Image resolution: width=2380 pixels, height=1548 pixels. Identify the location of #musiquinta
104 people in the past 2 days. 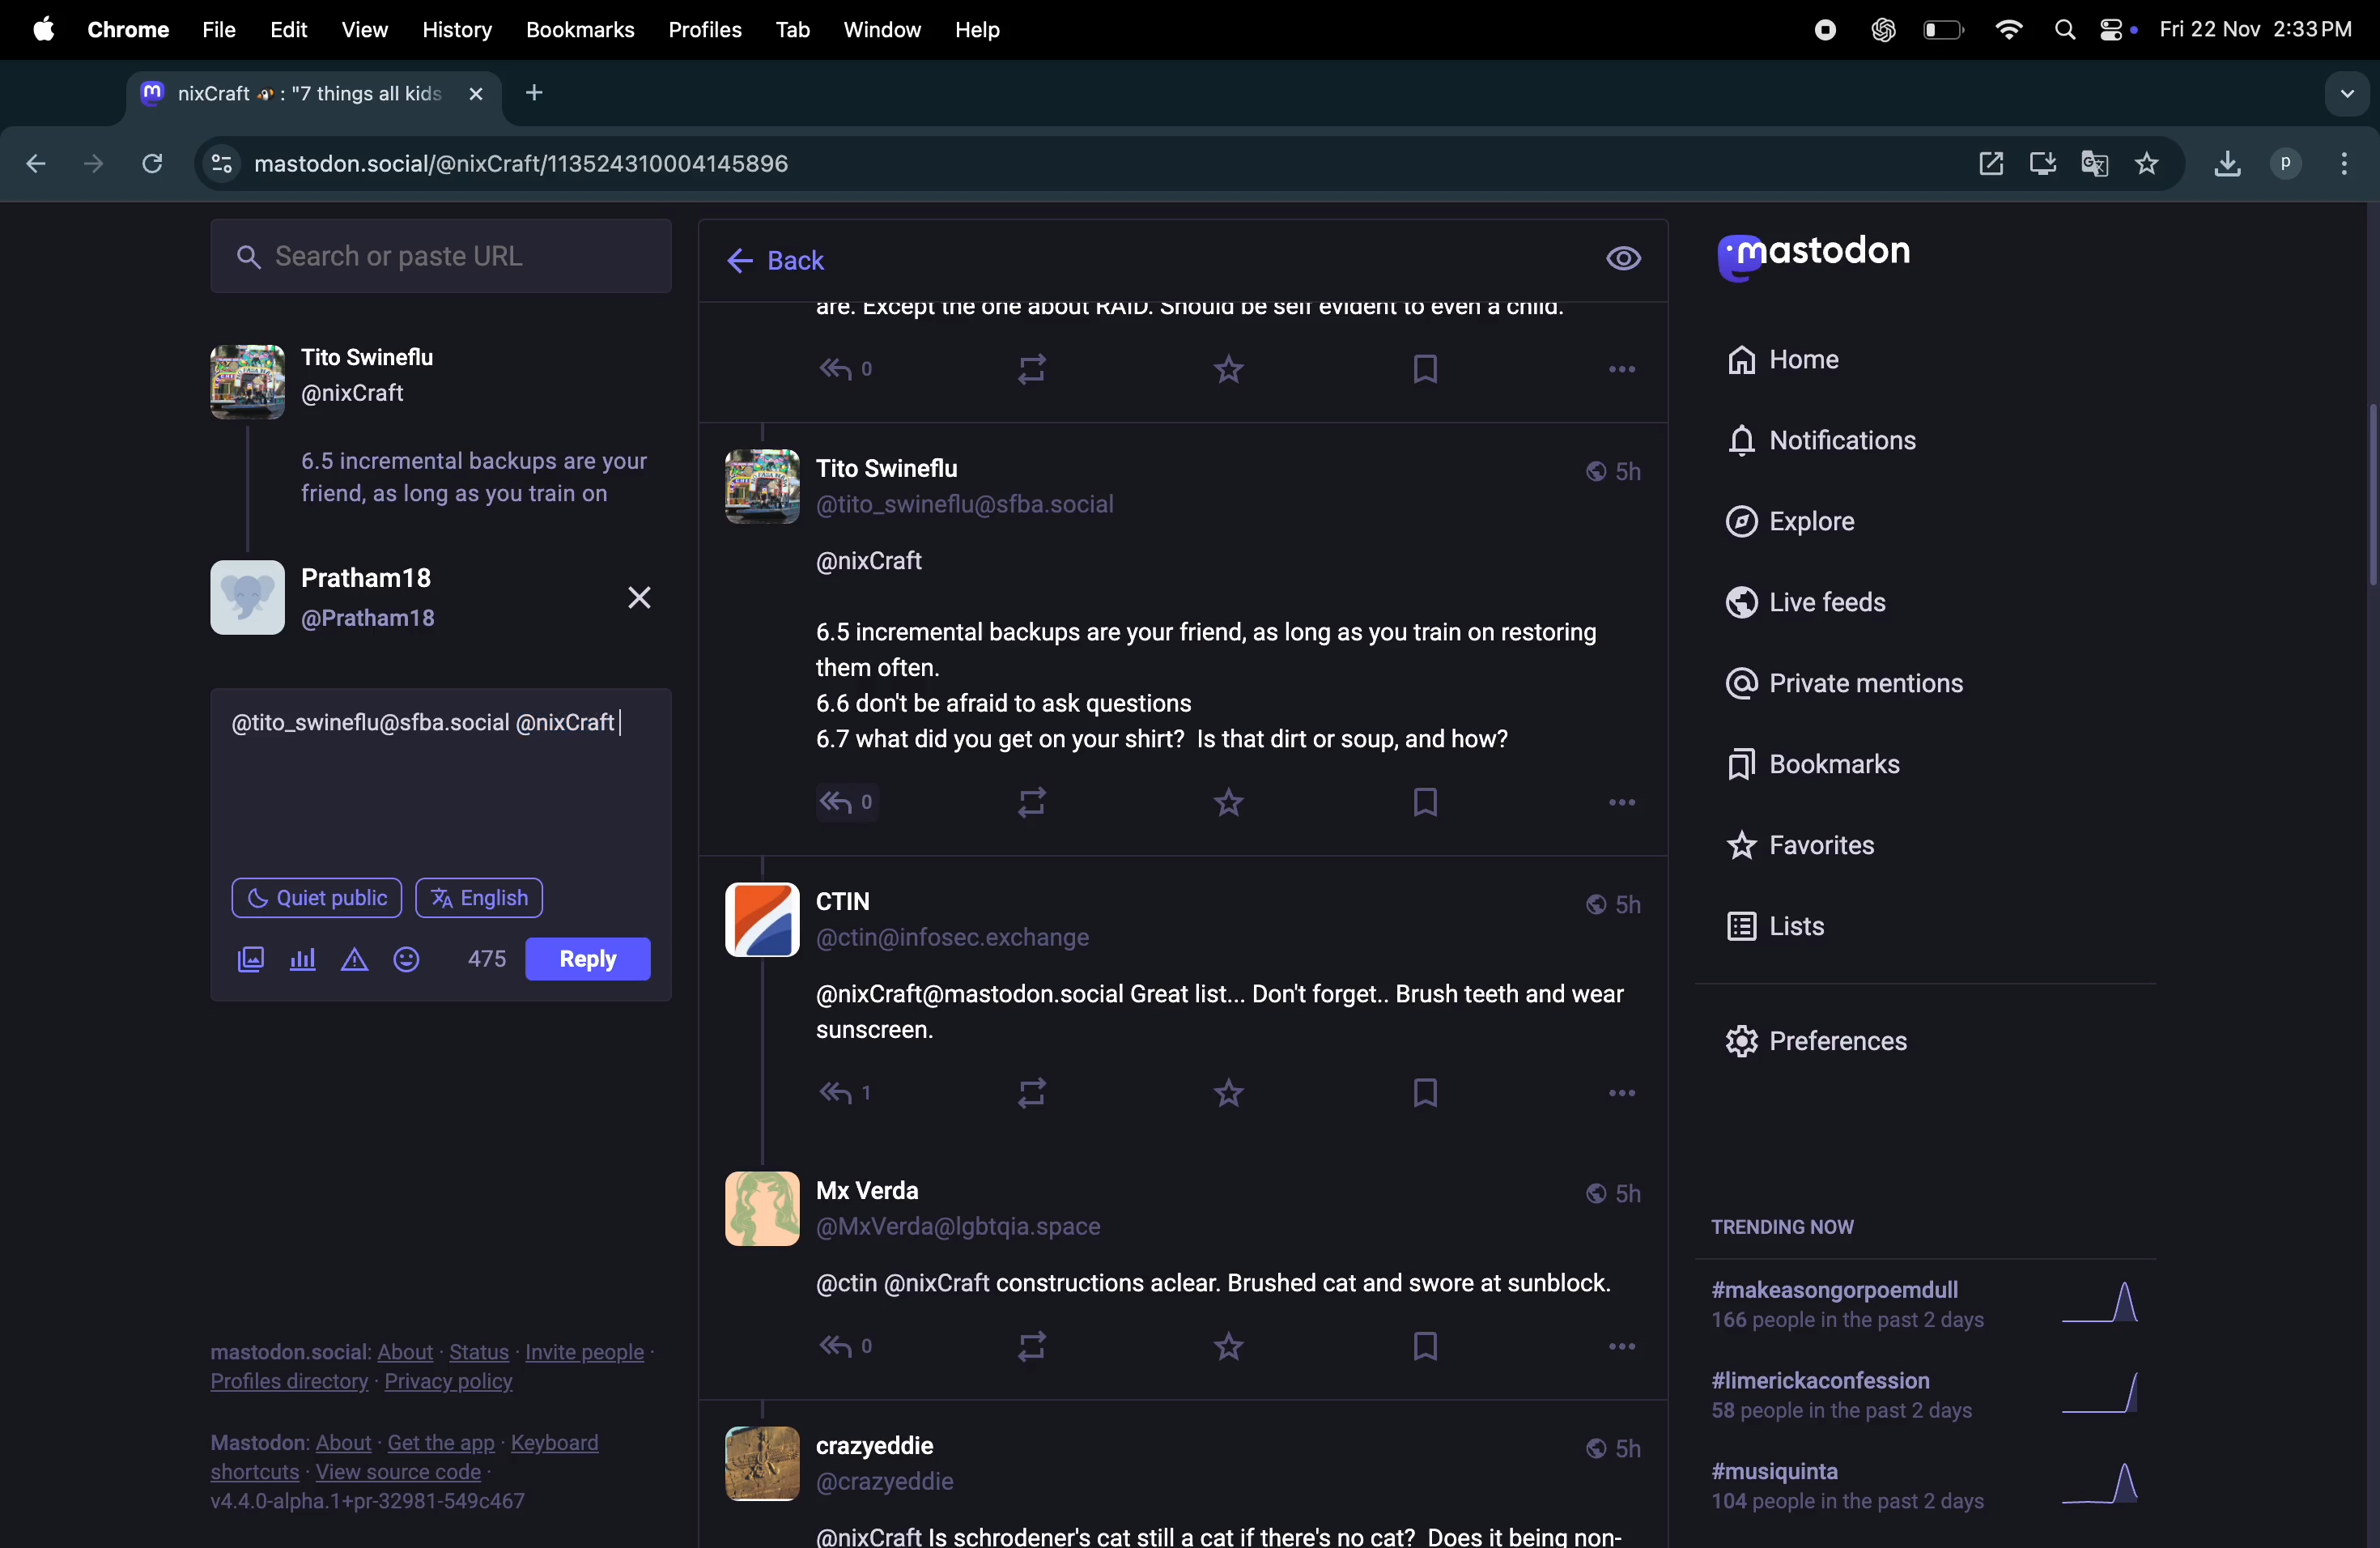
(1837, 1492).